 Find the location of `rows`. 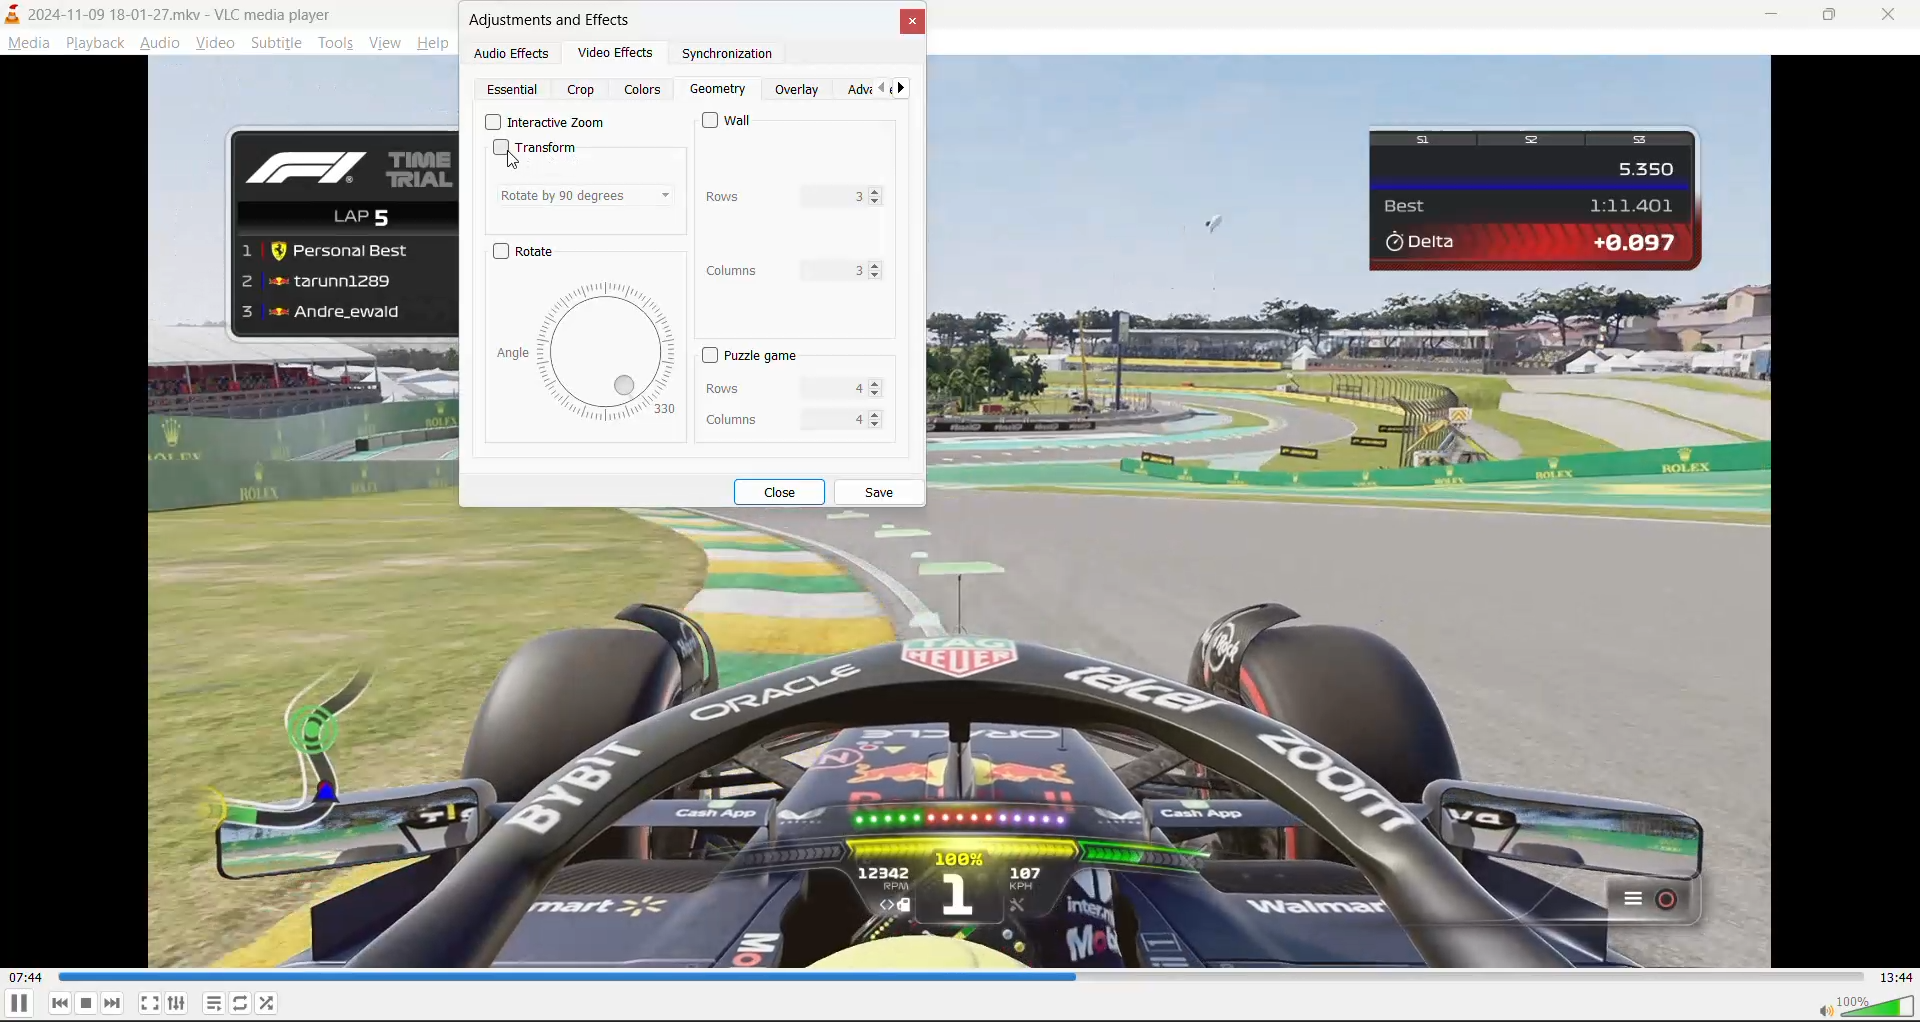

rows is located at coordinates (782, 198).